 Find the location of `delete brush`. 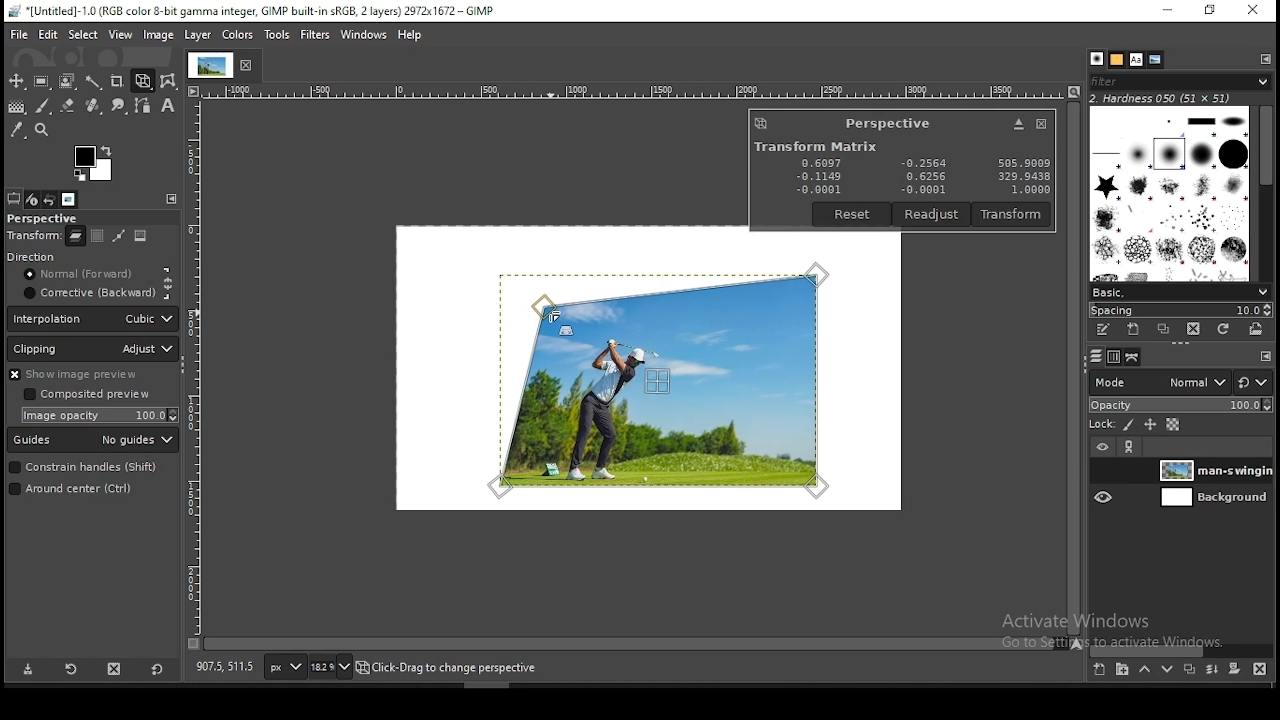

delete brush is located at coordinates (1196, 330).